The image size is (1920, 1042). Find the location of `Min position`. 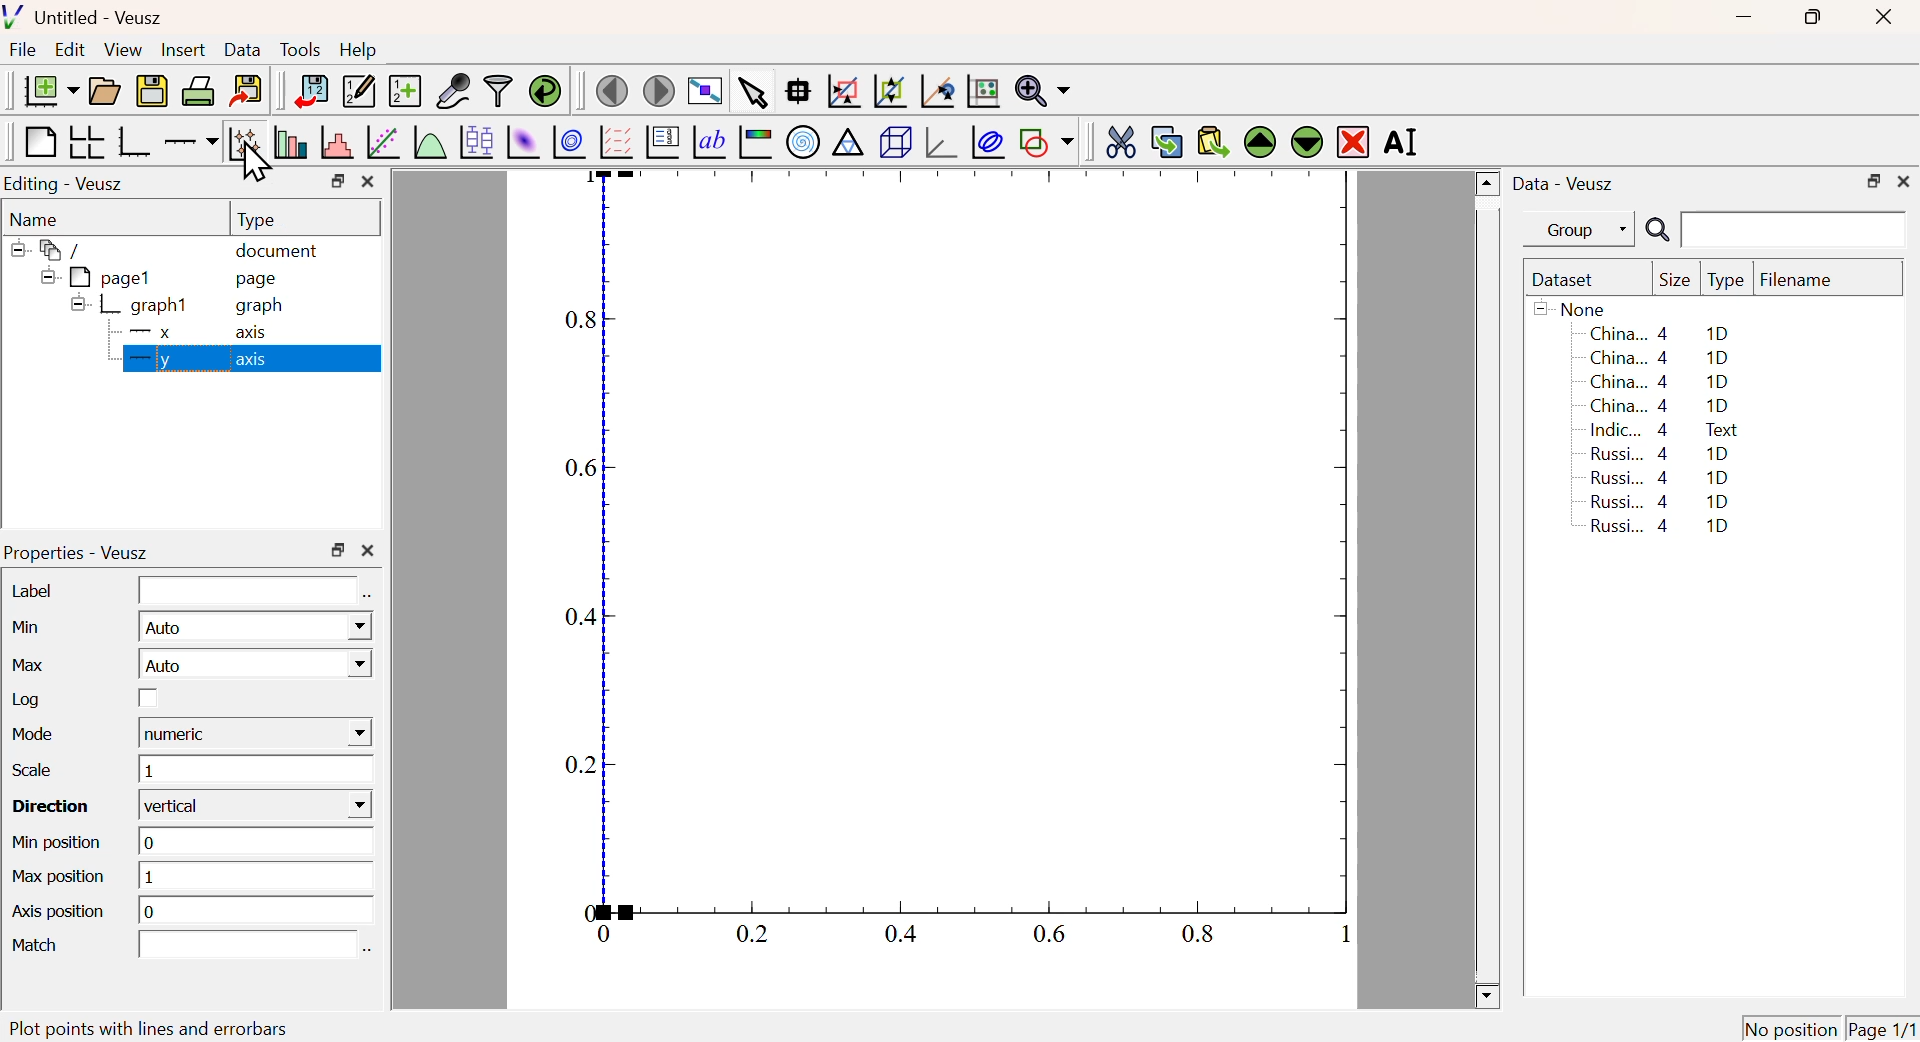

Min position is located at coordinates (60, 843).